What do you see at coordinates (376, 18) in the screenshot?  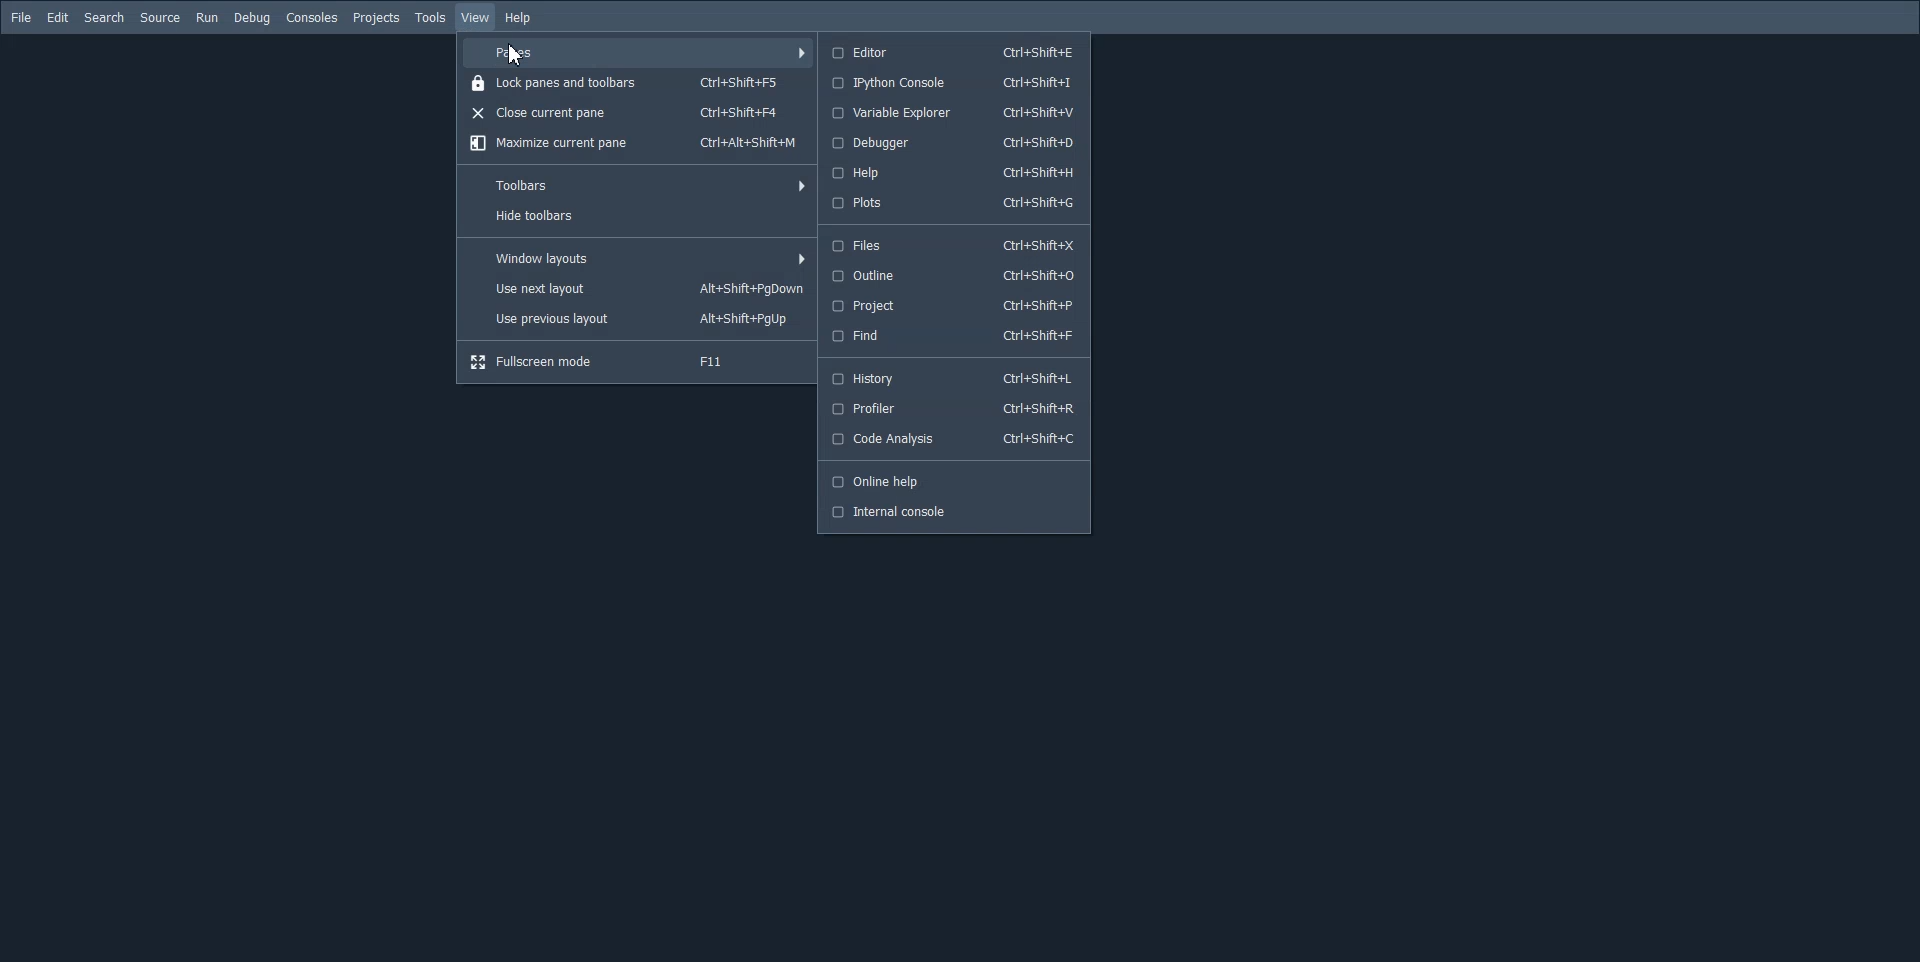 I see `Projects` at bounding box center [376, 18].